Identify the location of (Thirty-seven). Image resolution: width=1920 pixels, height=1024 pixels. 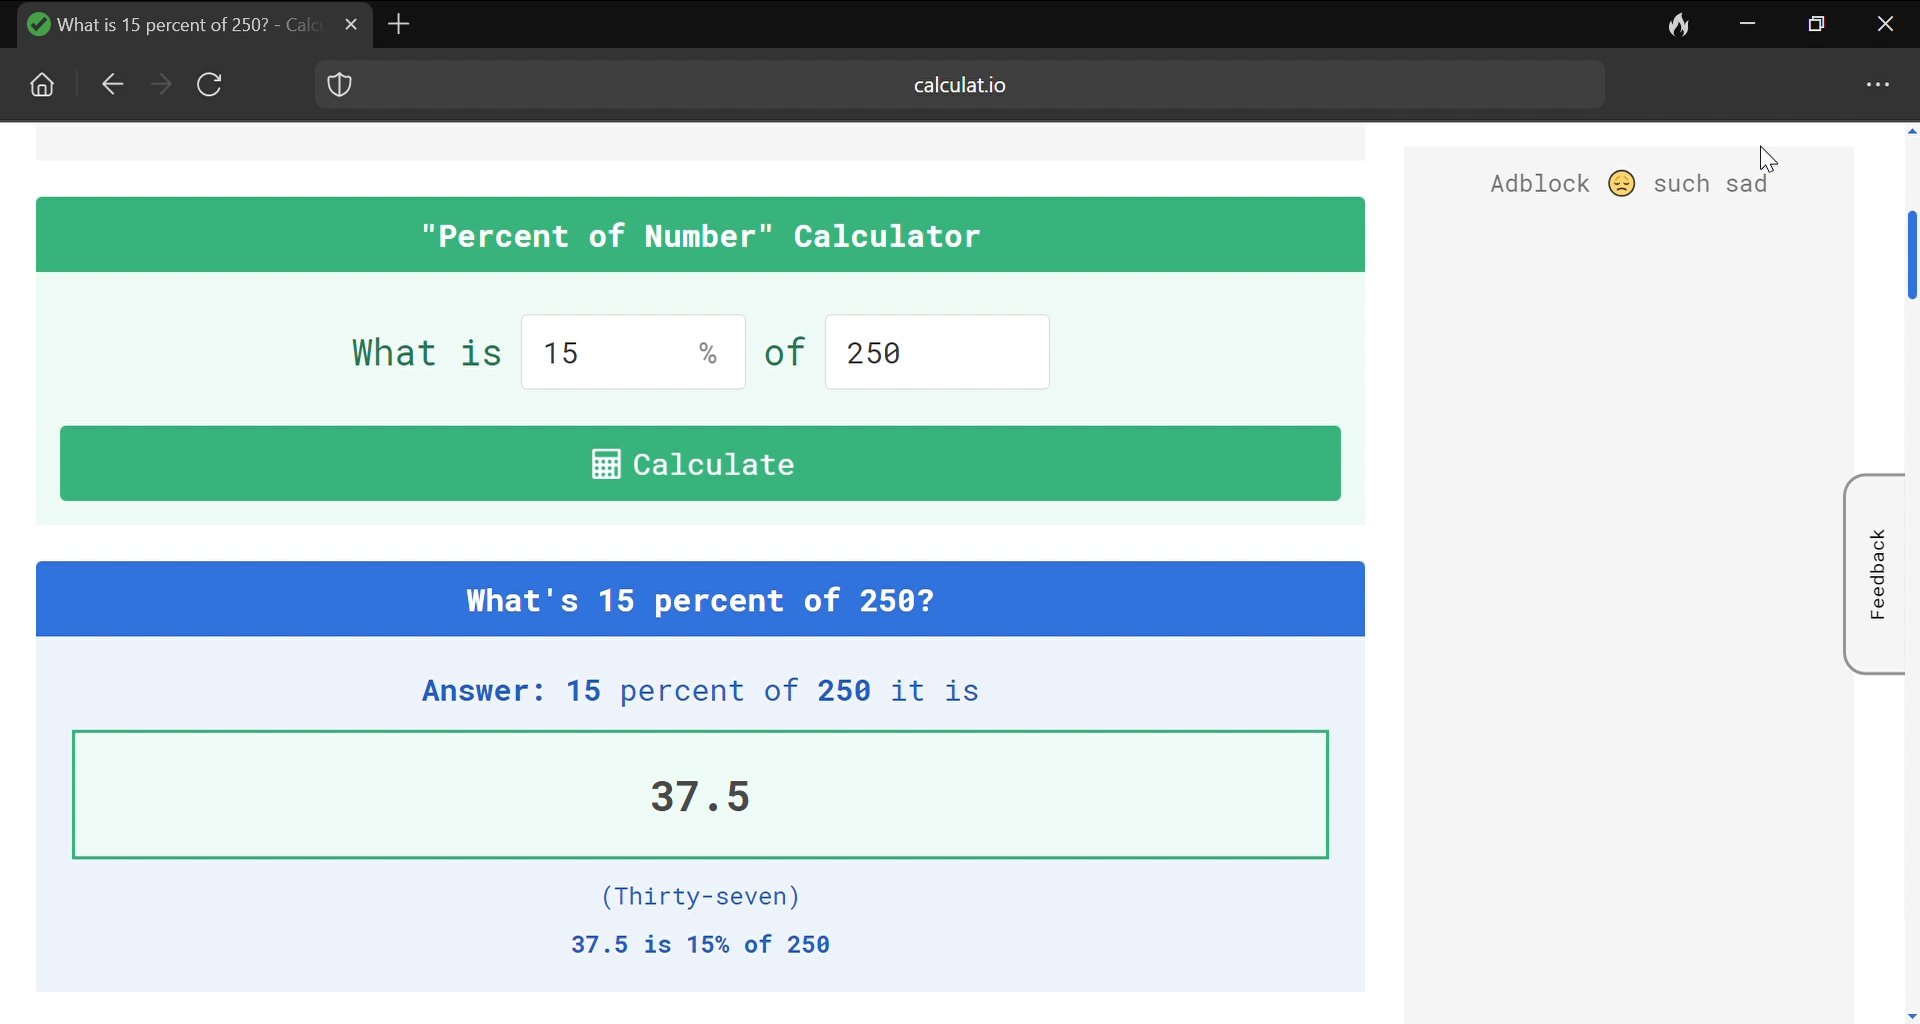
(682, 895).